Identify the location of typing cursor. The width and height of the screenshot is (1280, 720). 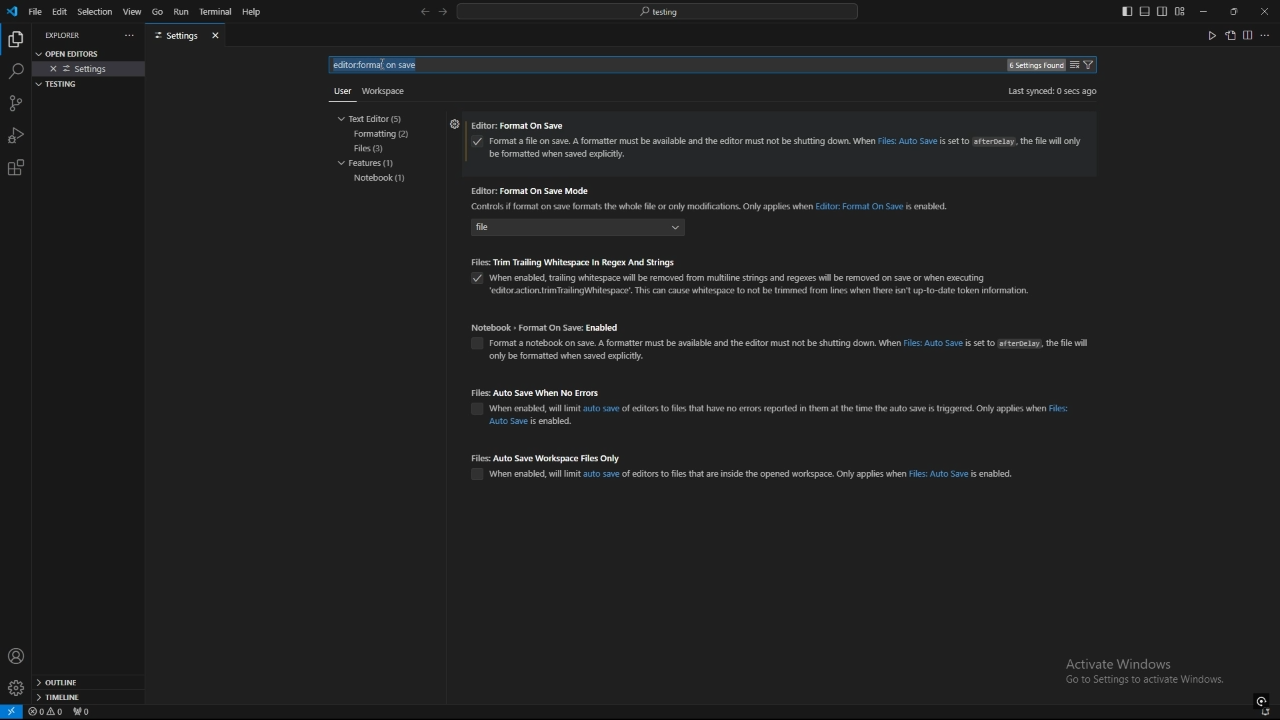
(381, 65).